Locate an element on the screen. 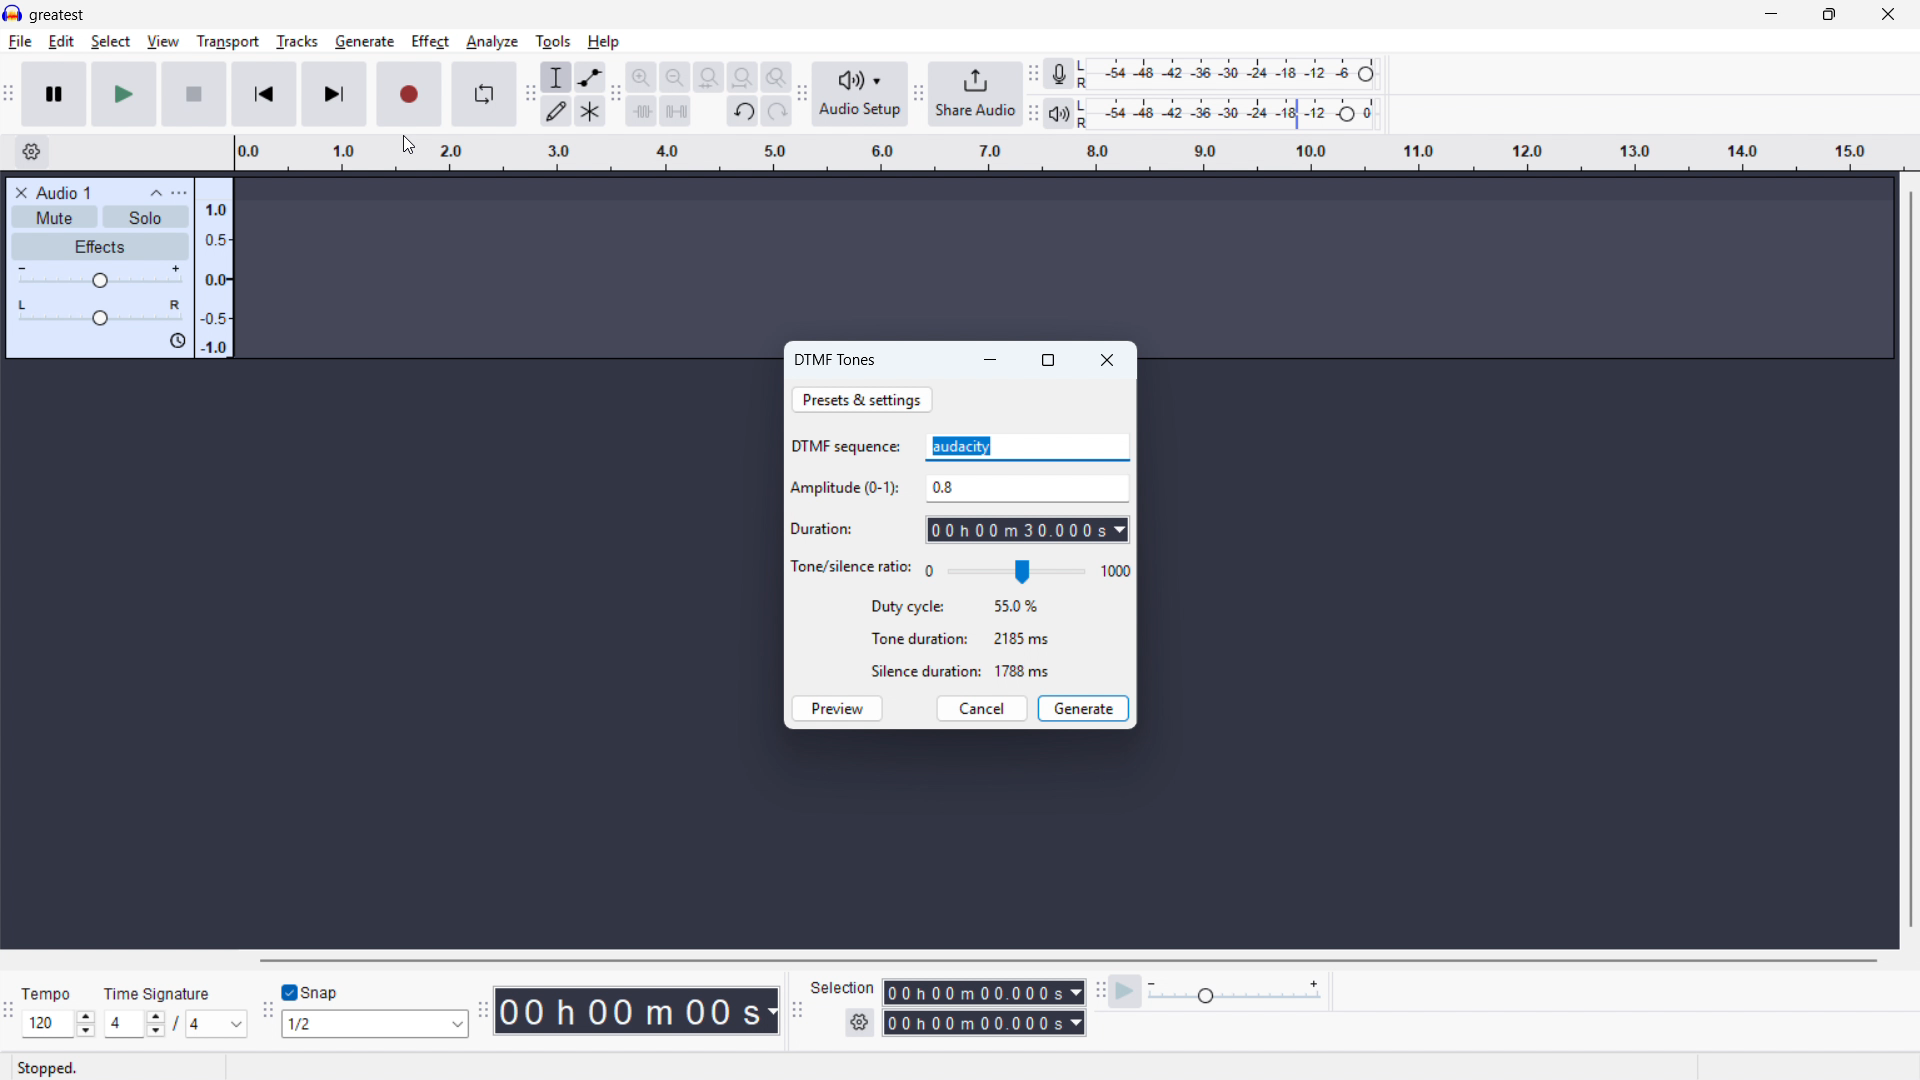  play is located at coordinates (124, 94).